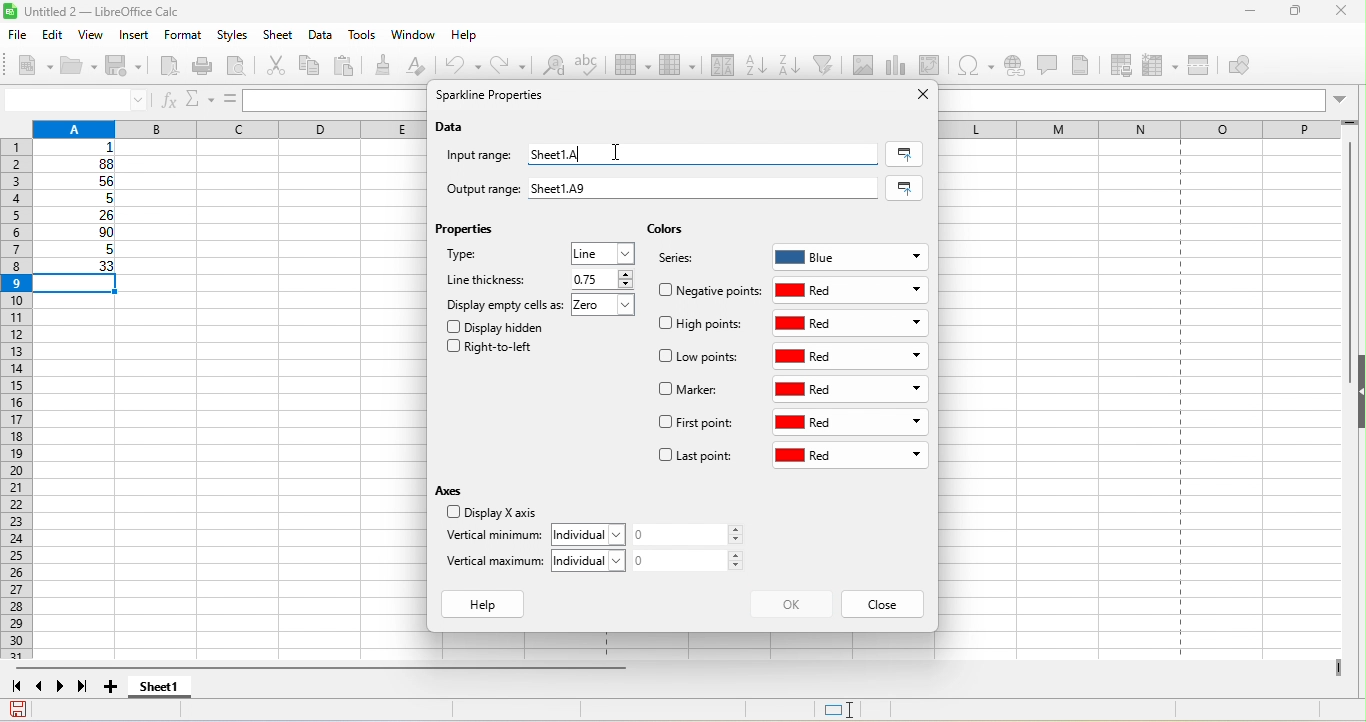 The width and height of the screenshot is (1366, 722). What do you see at coordinates (489, 514) in the screenshot?
I see `display x axis` at bounding box center [489, 514].